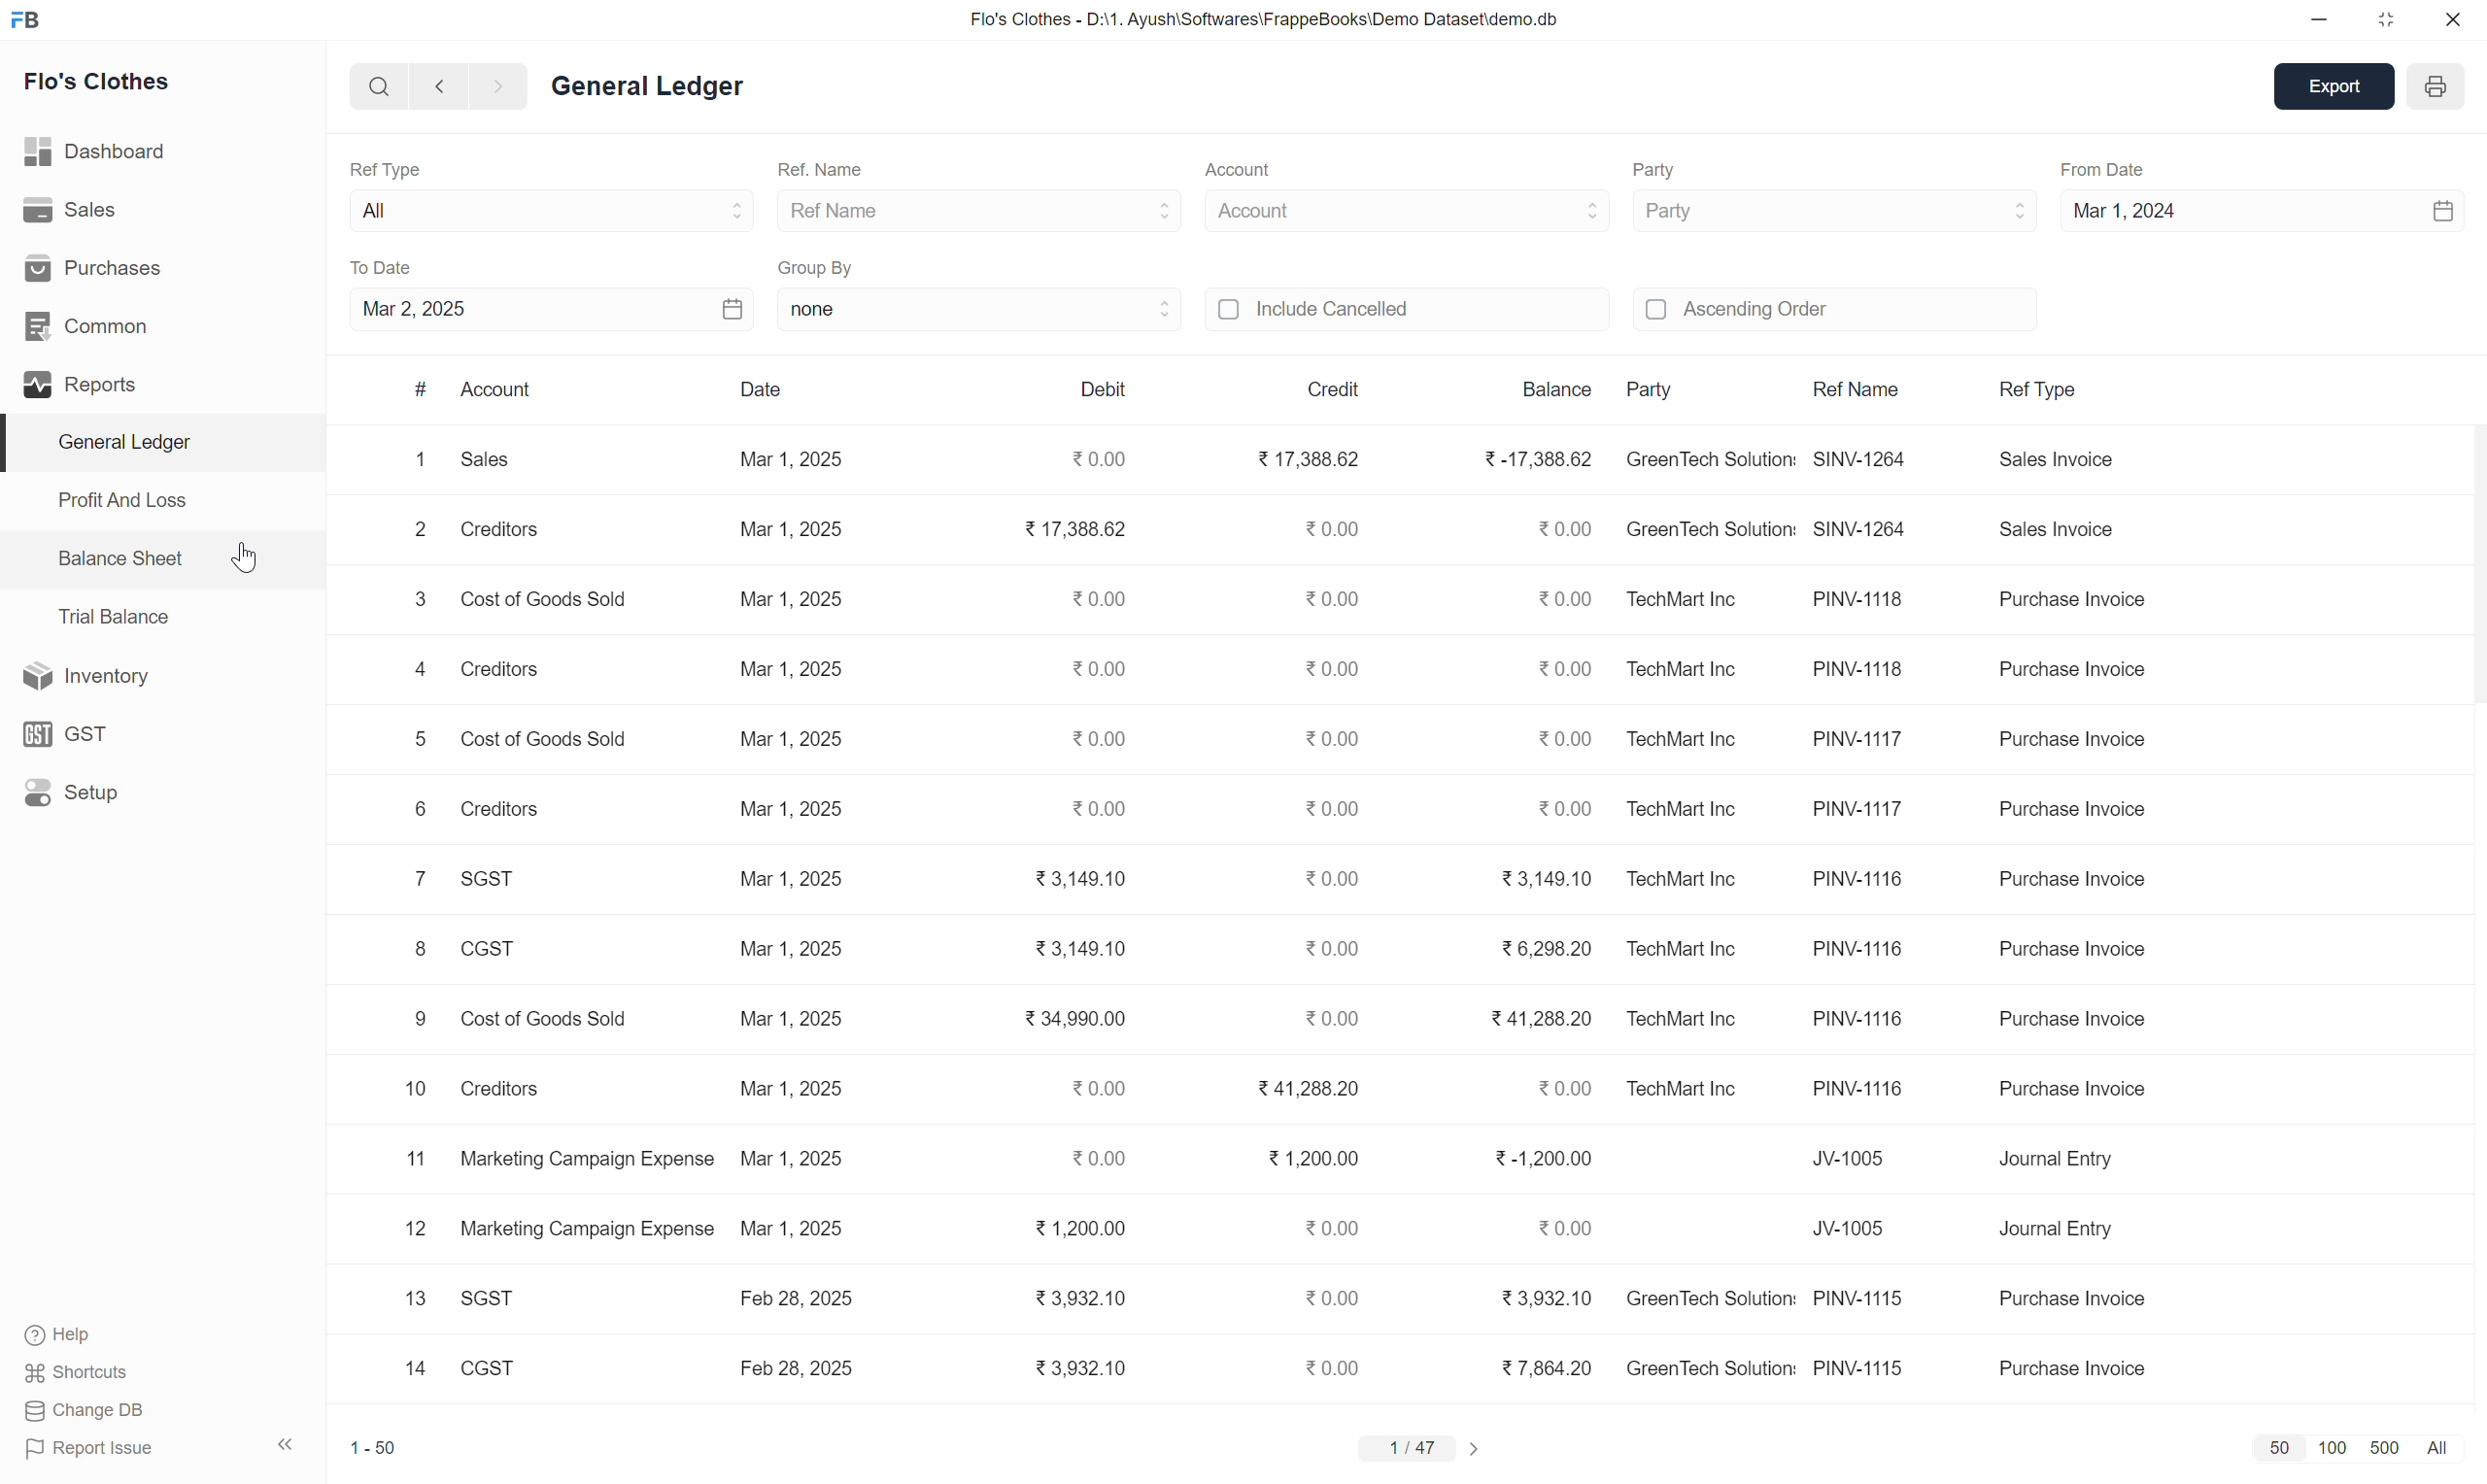 The width and height of the screenshot is (2487, 1484). I want to click on 1,200.00, so click(1072, 1227).